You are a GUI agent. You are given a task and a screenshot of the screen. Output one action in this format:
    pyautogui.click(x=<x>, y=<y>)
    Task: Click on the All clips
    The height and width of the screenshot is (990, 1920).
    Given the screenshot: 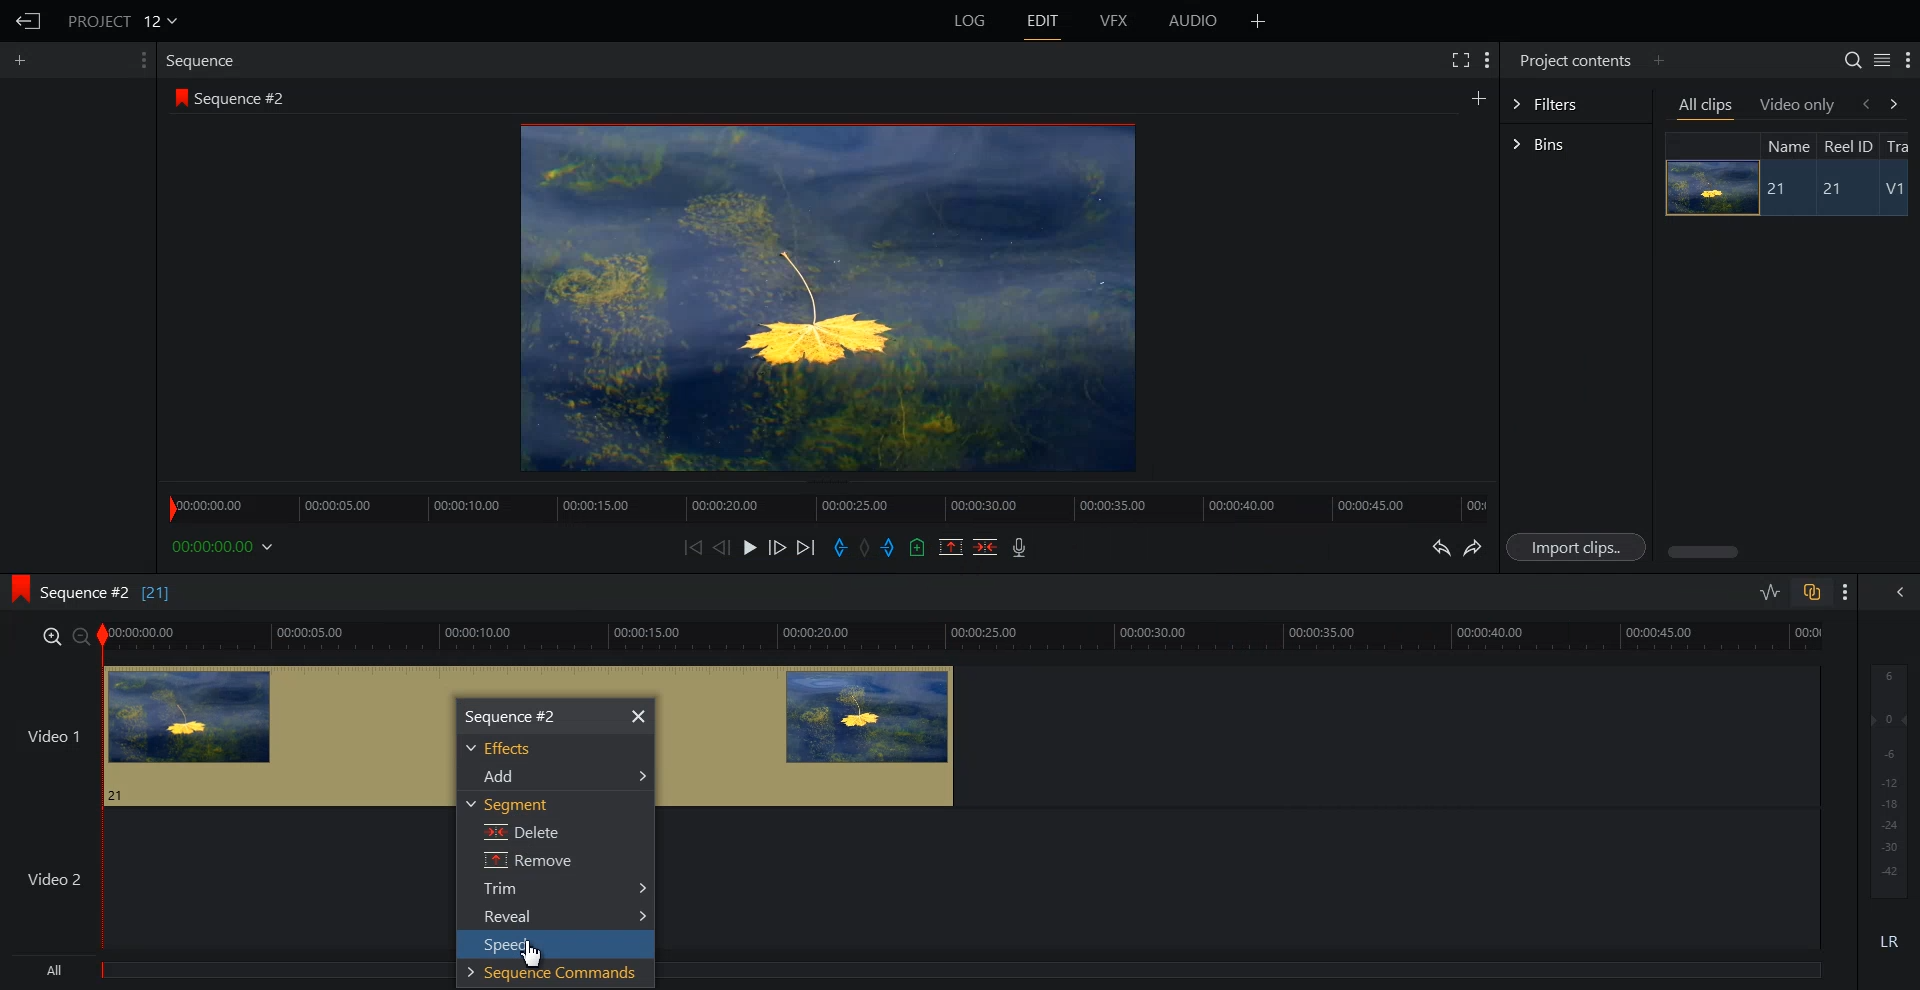 What is the action you would take?
    pyautogui.click(x=1707, y=107)
    